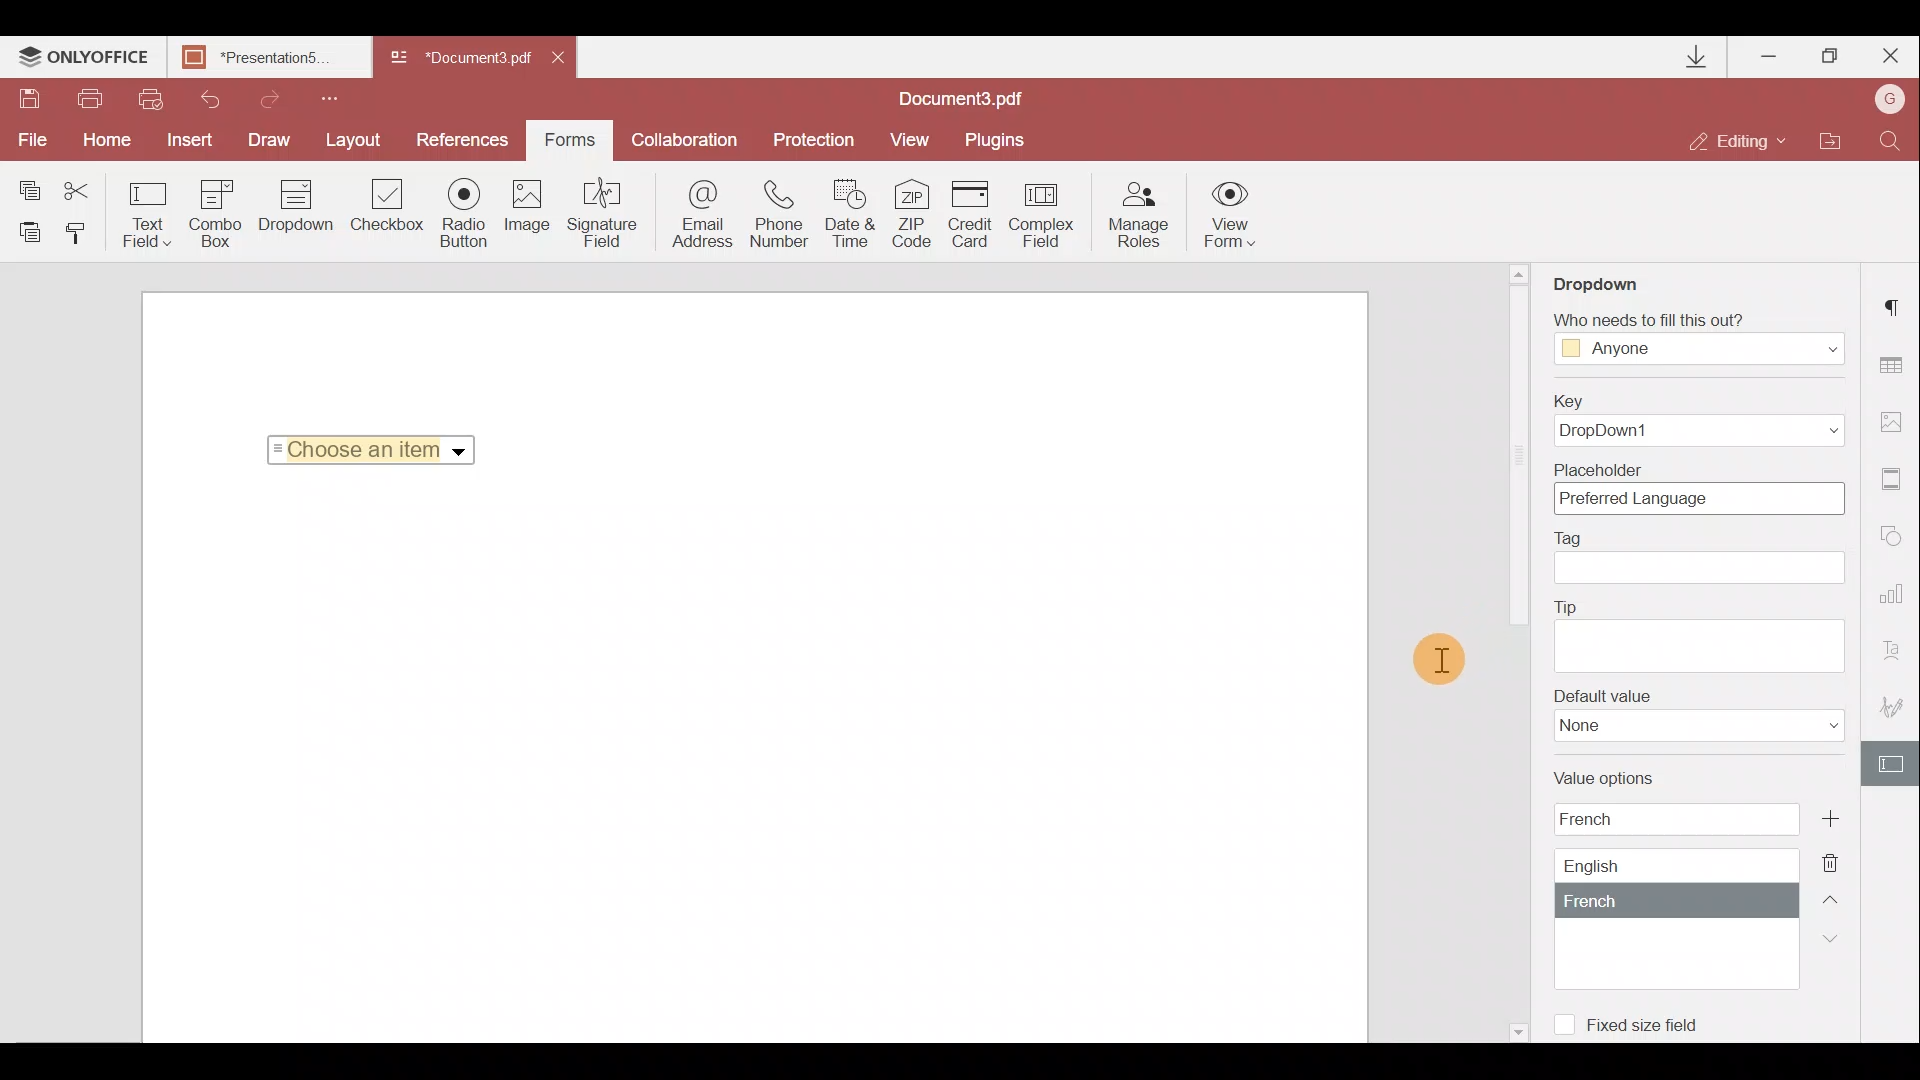  Describe the element at coordinates (1700, 557) in the screenshot. I see `Tag` at that location.